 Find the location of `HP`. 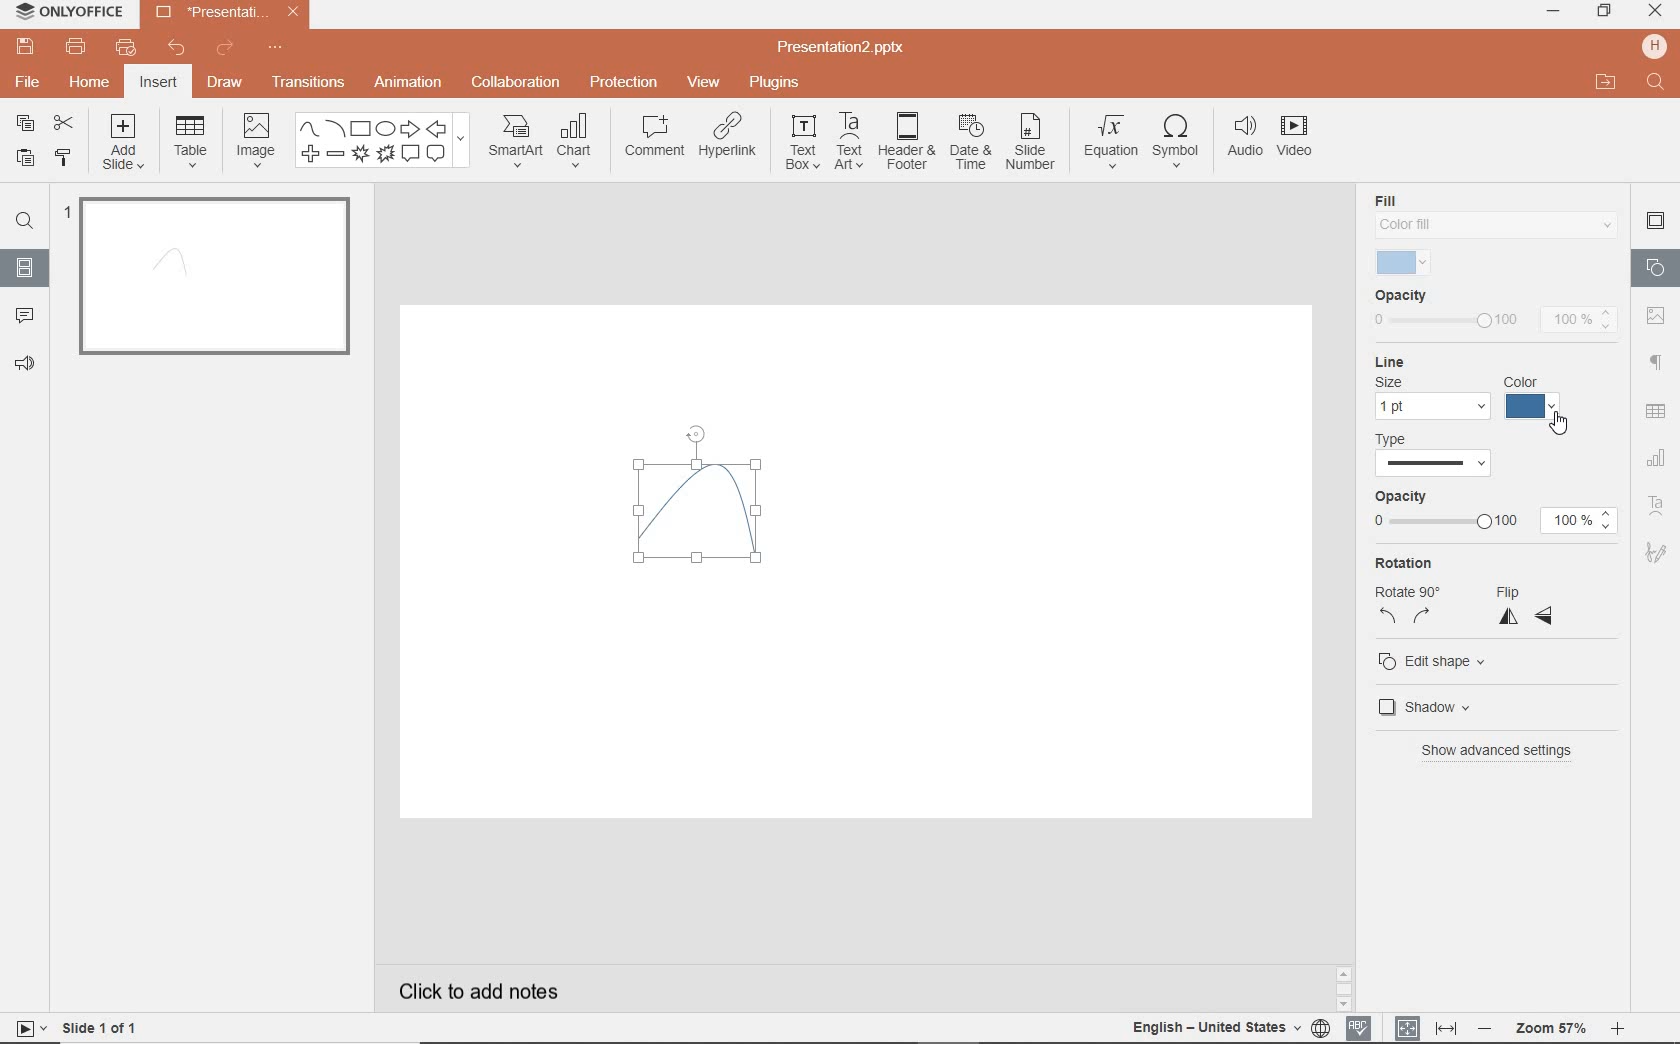

HP is located at coordinates (1652, 45).